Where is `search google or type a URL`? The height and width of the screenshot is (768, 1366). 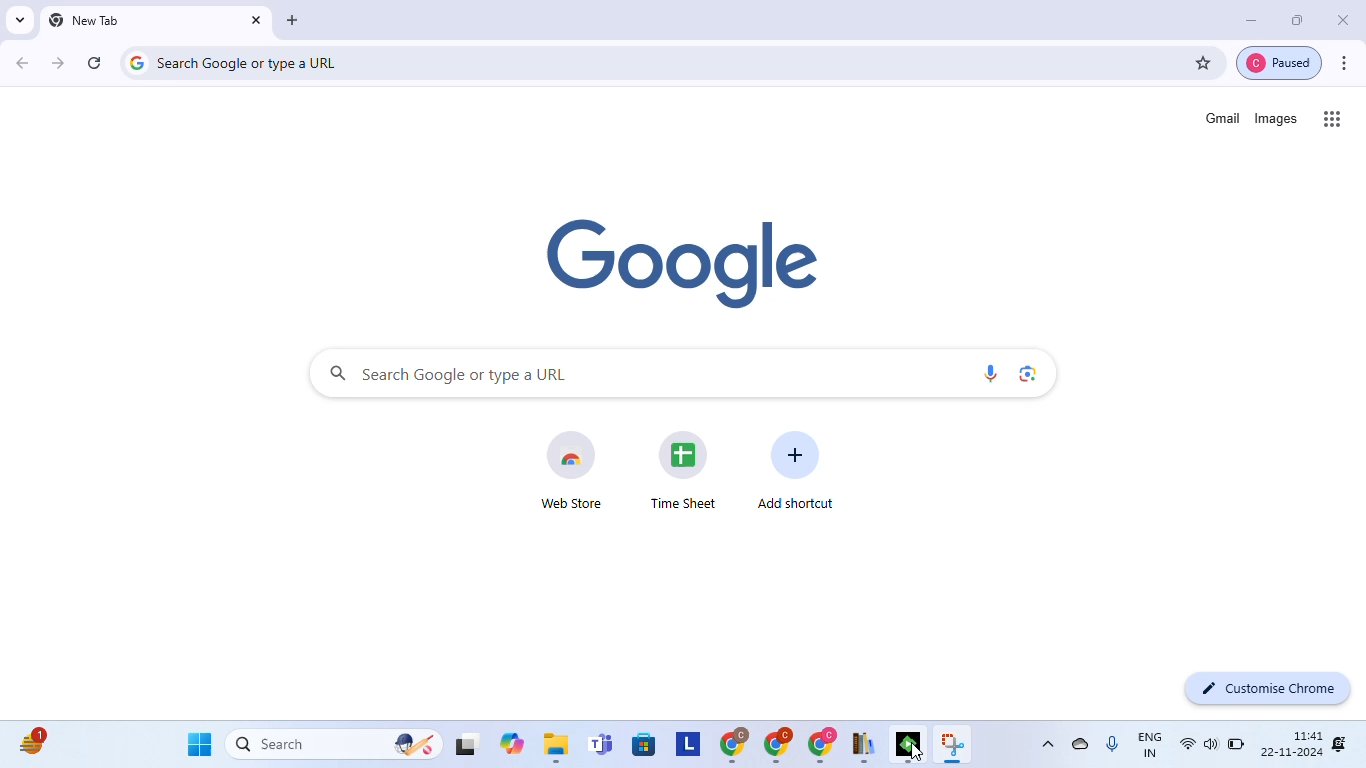
search google or type a URL is located at coordinates (636, 372).